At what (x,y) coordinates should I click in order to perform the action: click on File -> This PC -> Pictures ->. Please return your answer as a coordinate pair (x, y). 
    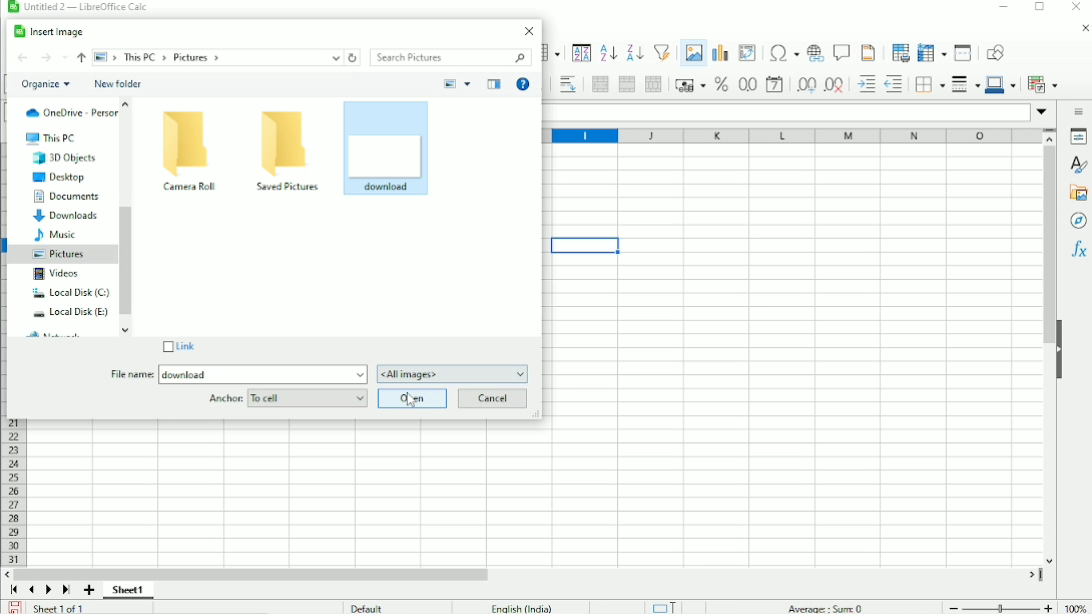
    Looking at the image, I should click on (216, 58).